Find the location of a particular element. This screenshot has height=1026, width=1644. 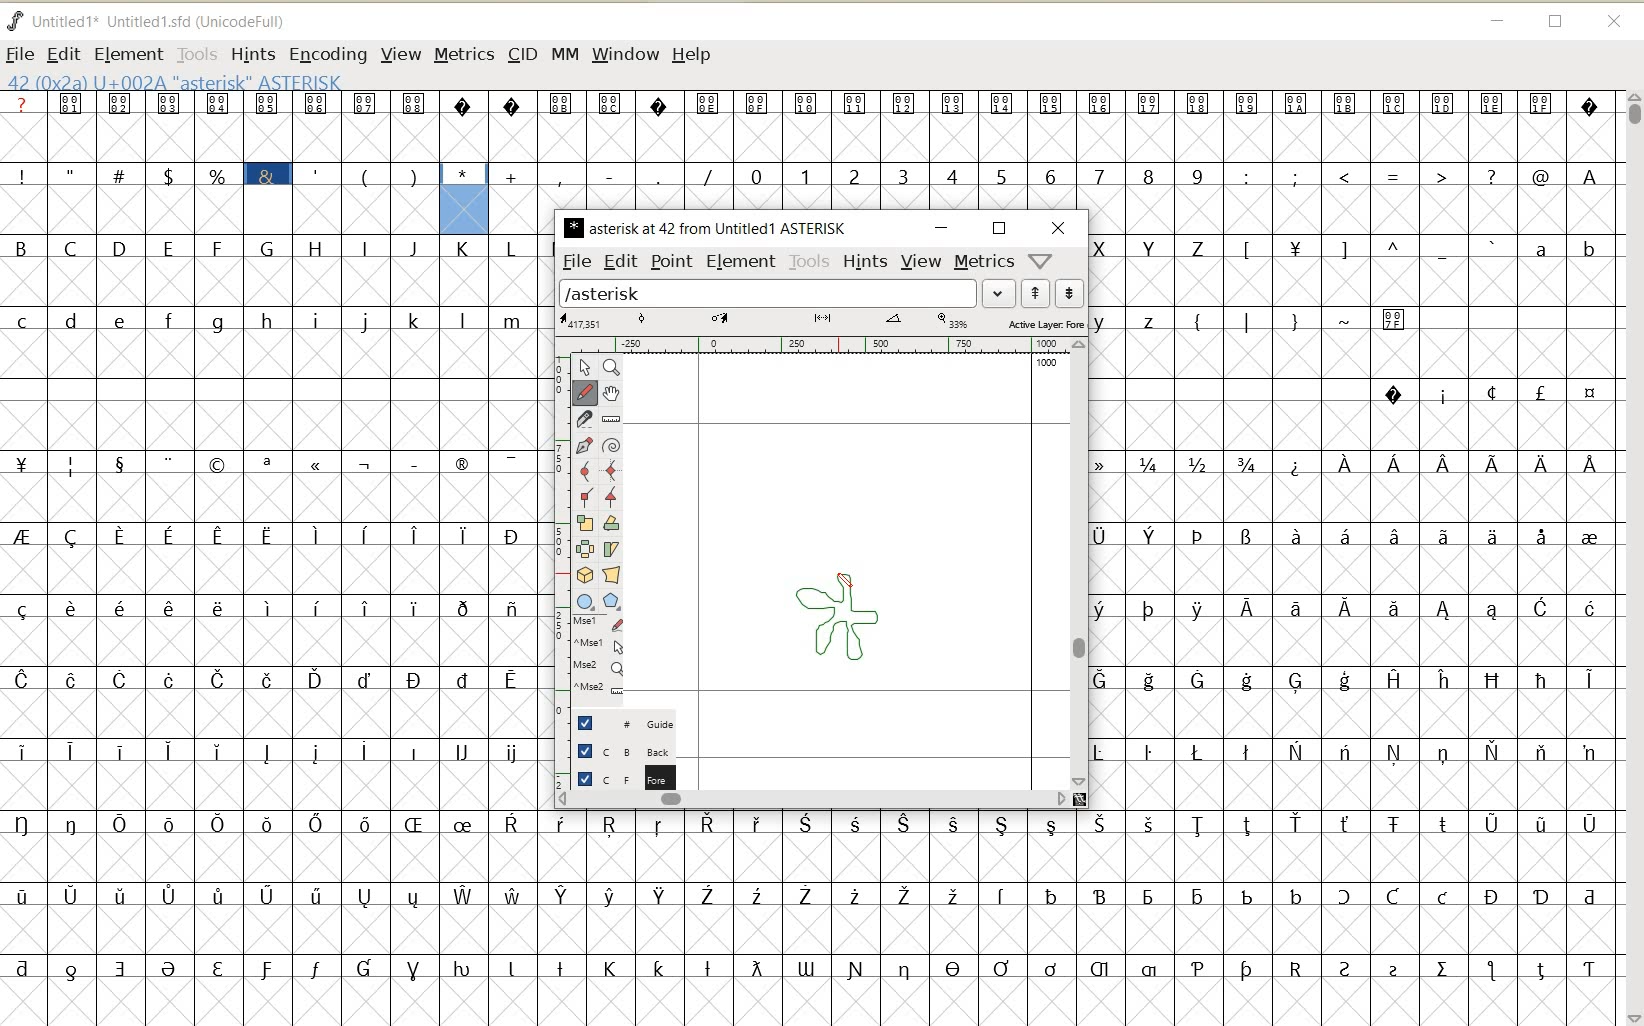

scroll by hand is located at coordinates (612, 395).